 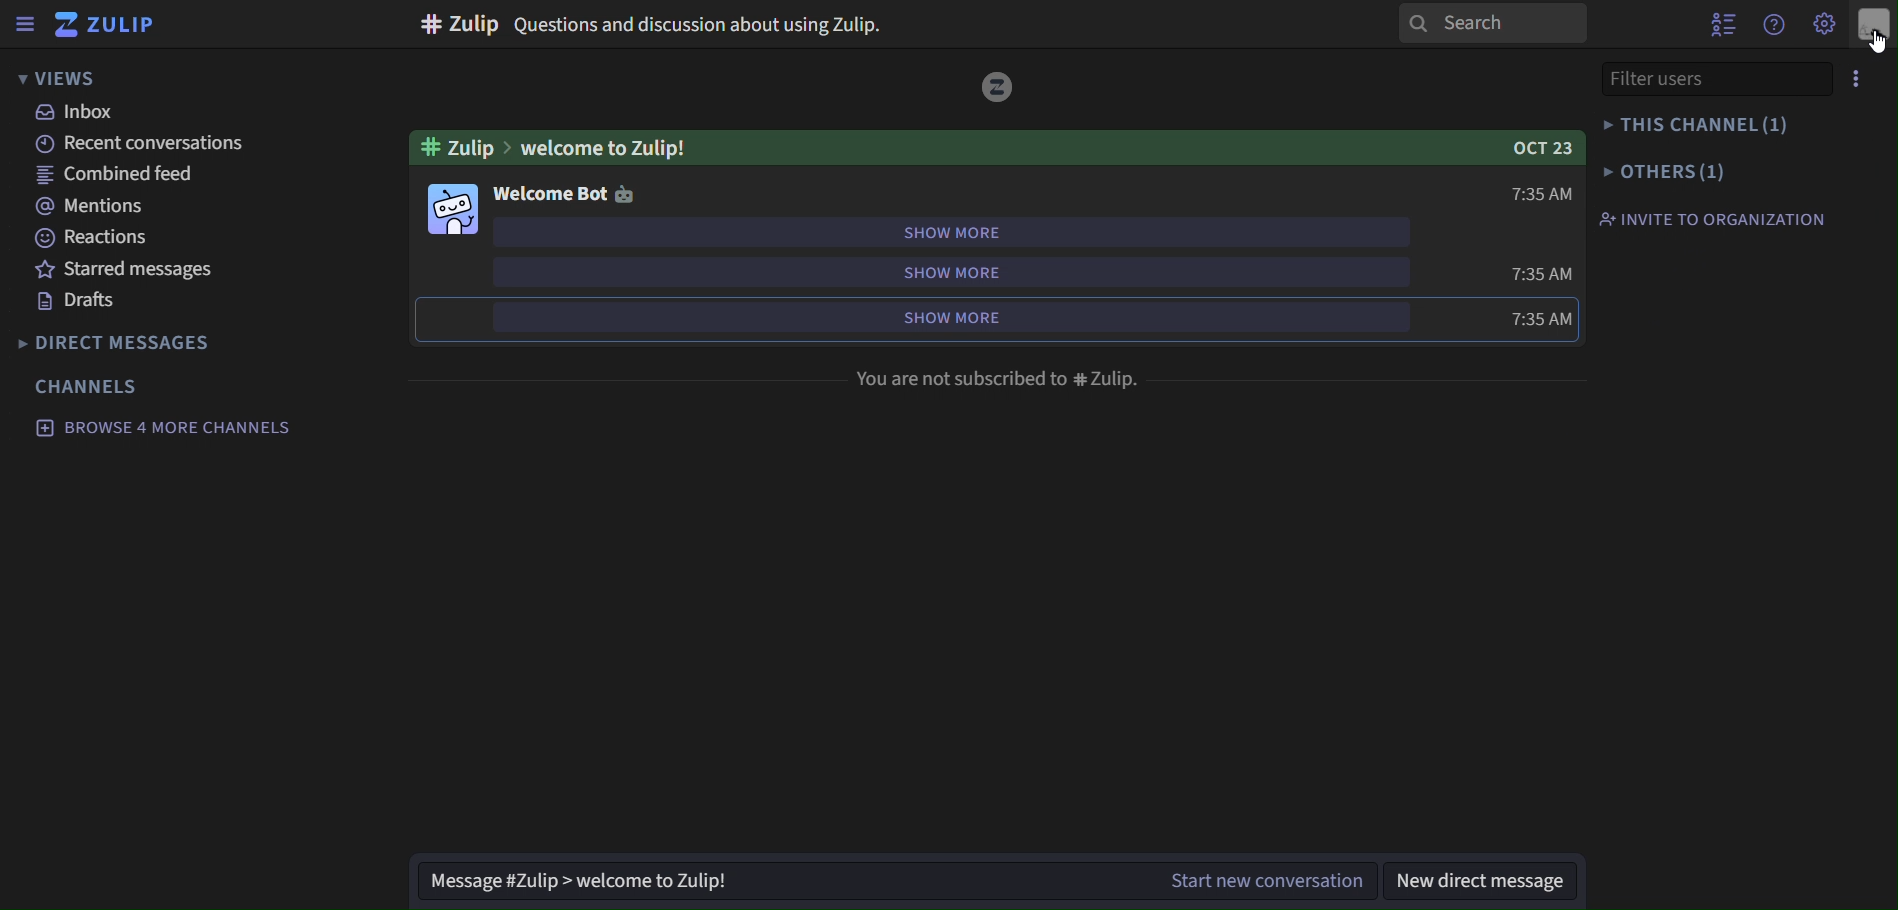 What do you see at coordinates (1826, 24) in the screenshot?
I see `Settings` at bounding box center [1826, 24].